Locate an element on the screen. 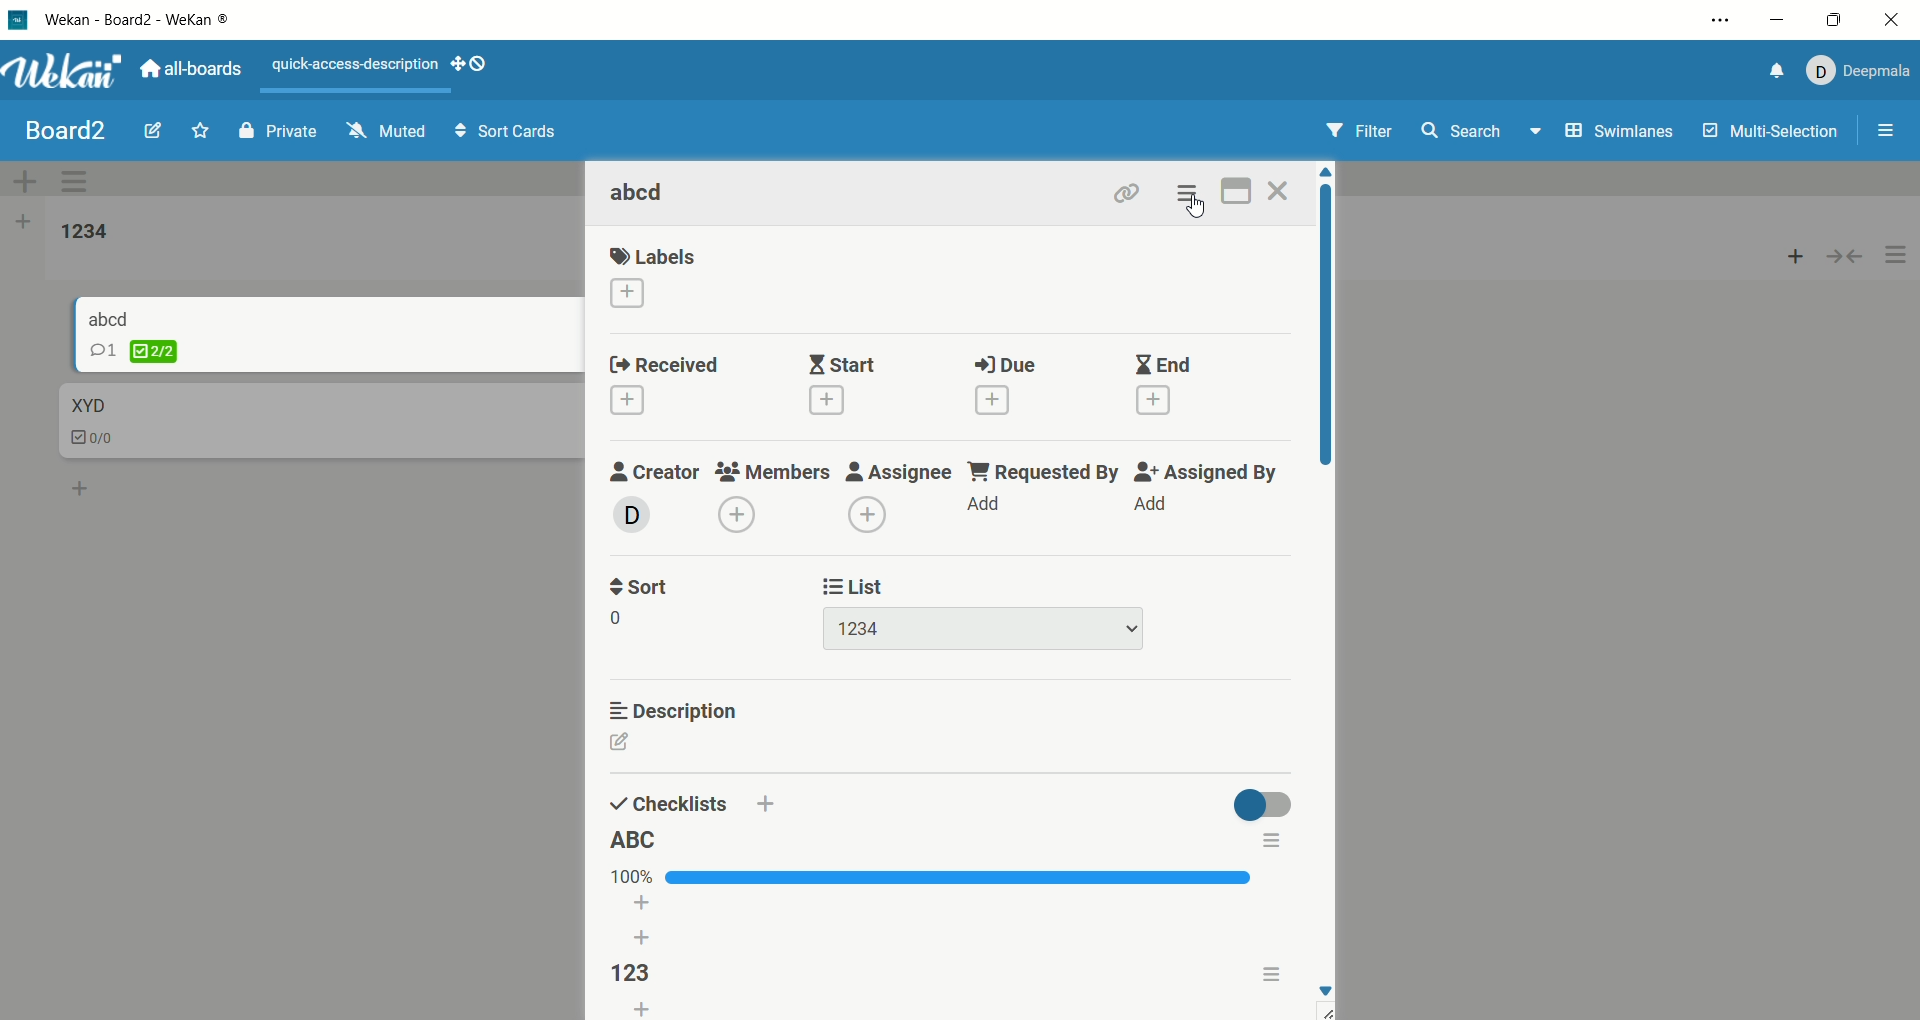 Image resolution: width=1920 pixels, height=1020 pixels. board title is located at coordinates (57, 129).